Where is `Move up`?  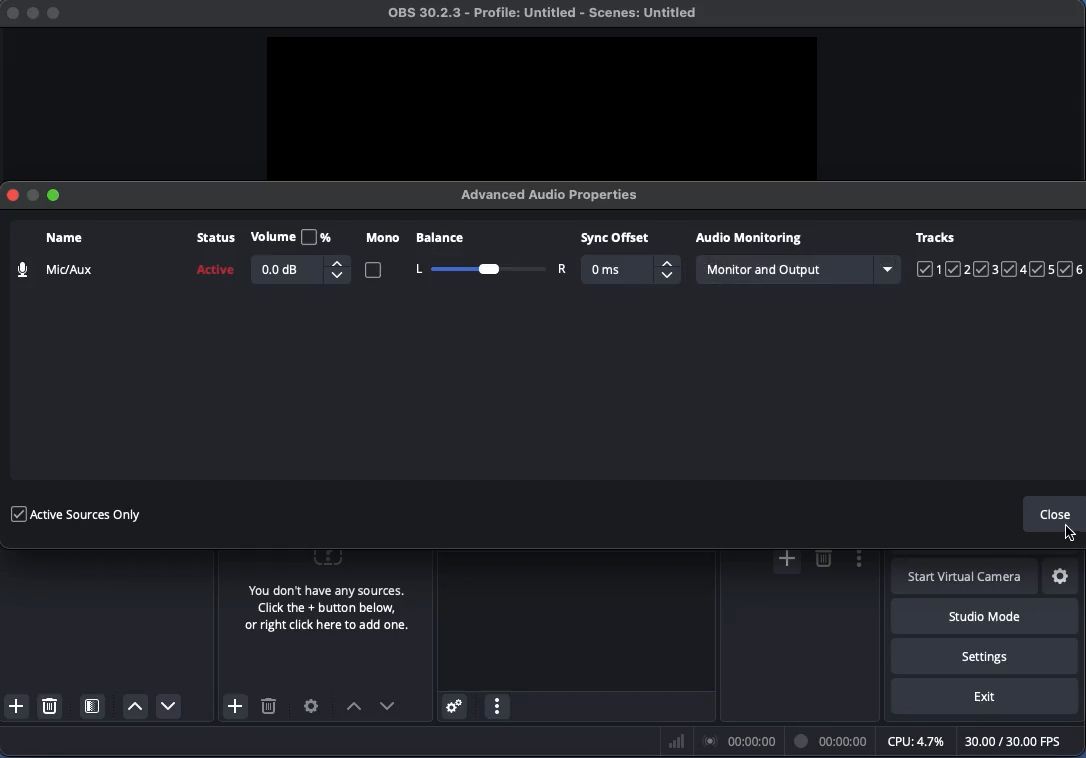
Move up is located at coordinates (353, 708).